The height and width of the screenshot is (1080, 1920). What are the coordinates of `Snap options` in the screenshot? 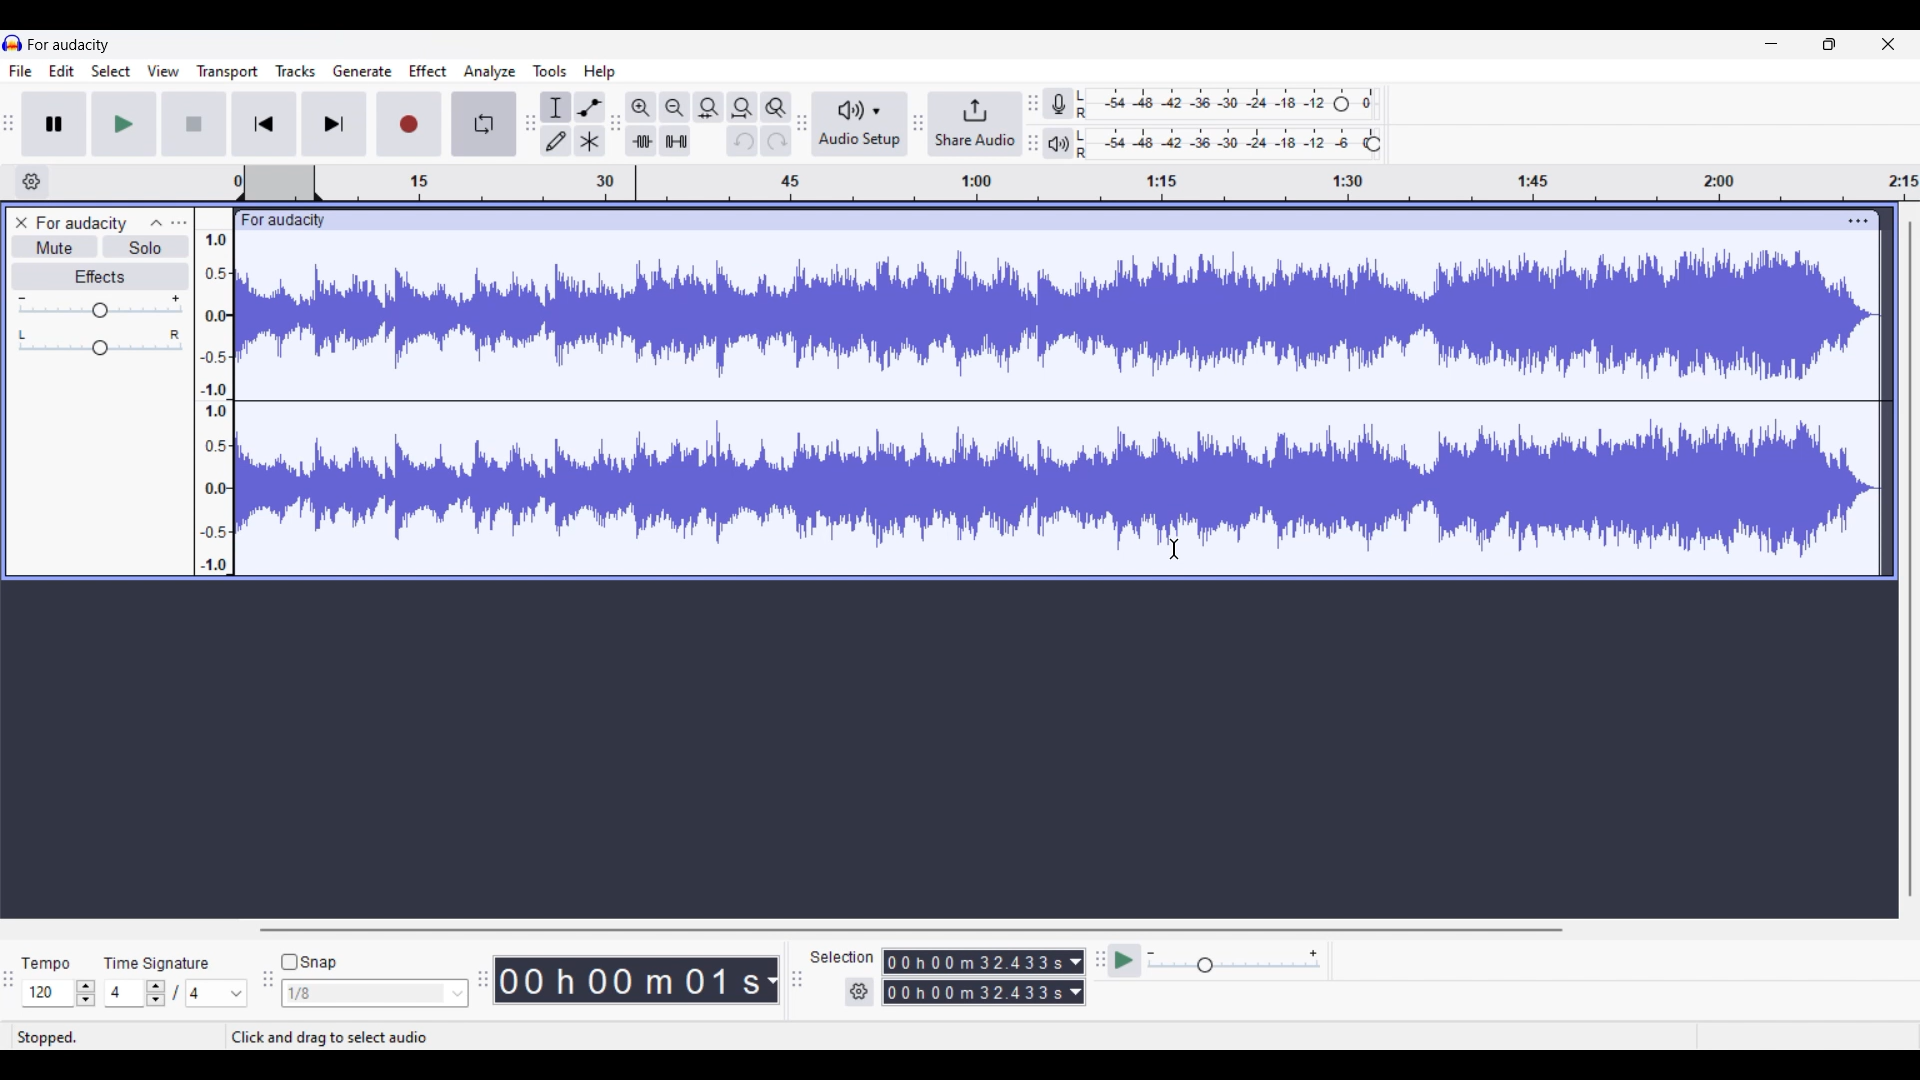 It's located at (374, 993).